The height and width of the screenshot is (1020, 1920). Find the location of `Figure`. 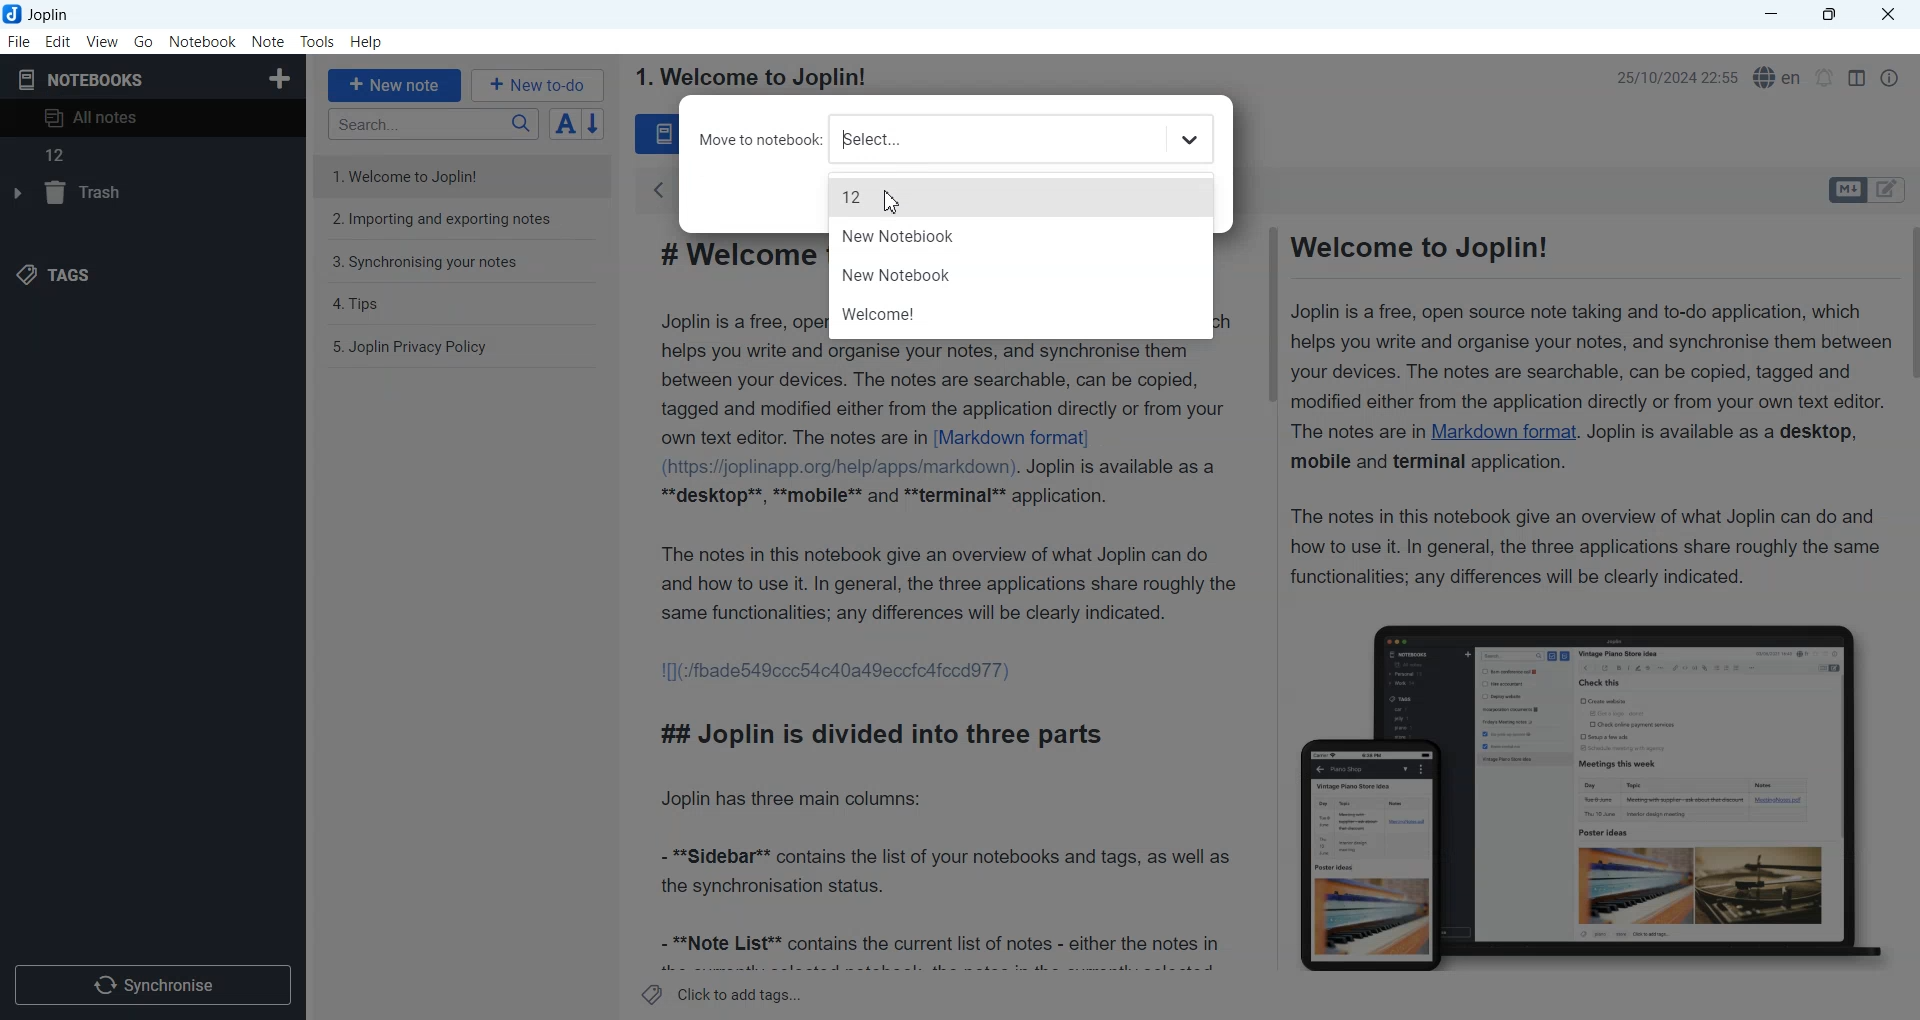

Figure is located at coordinates (1580, 787).